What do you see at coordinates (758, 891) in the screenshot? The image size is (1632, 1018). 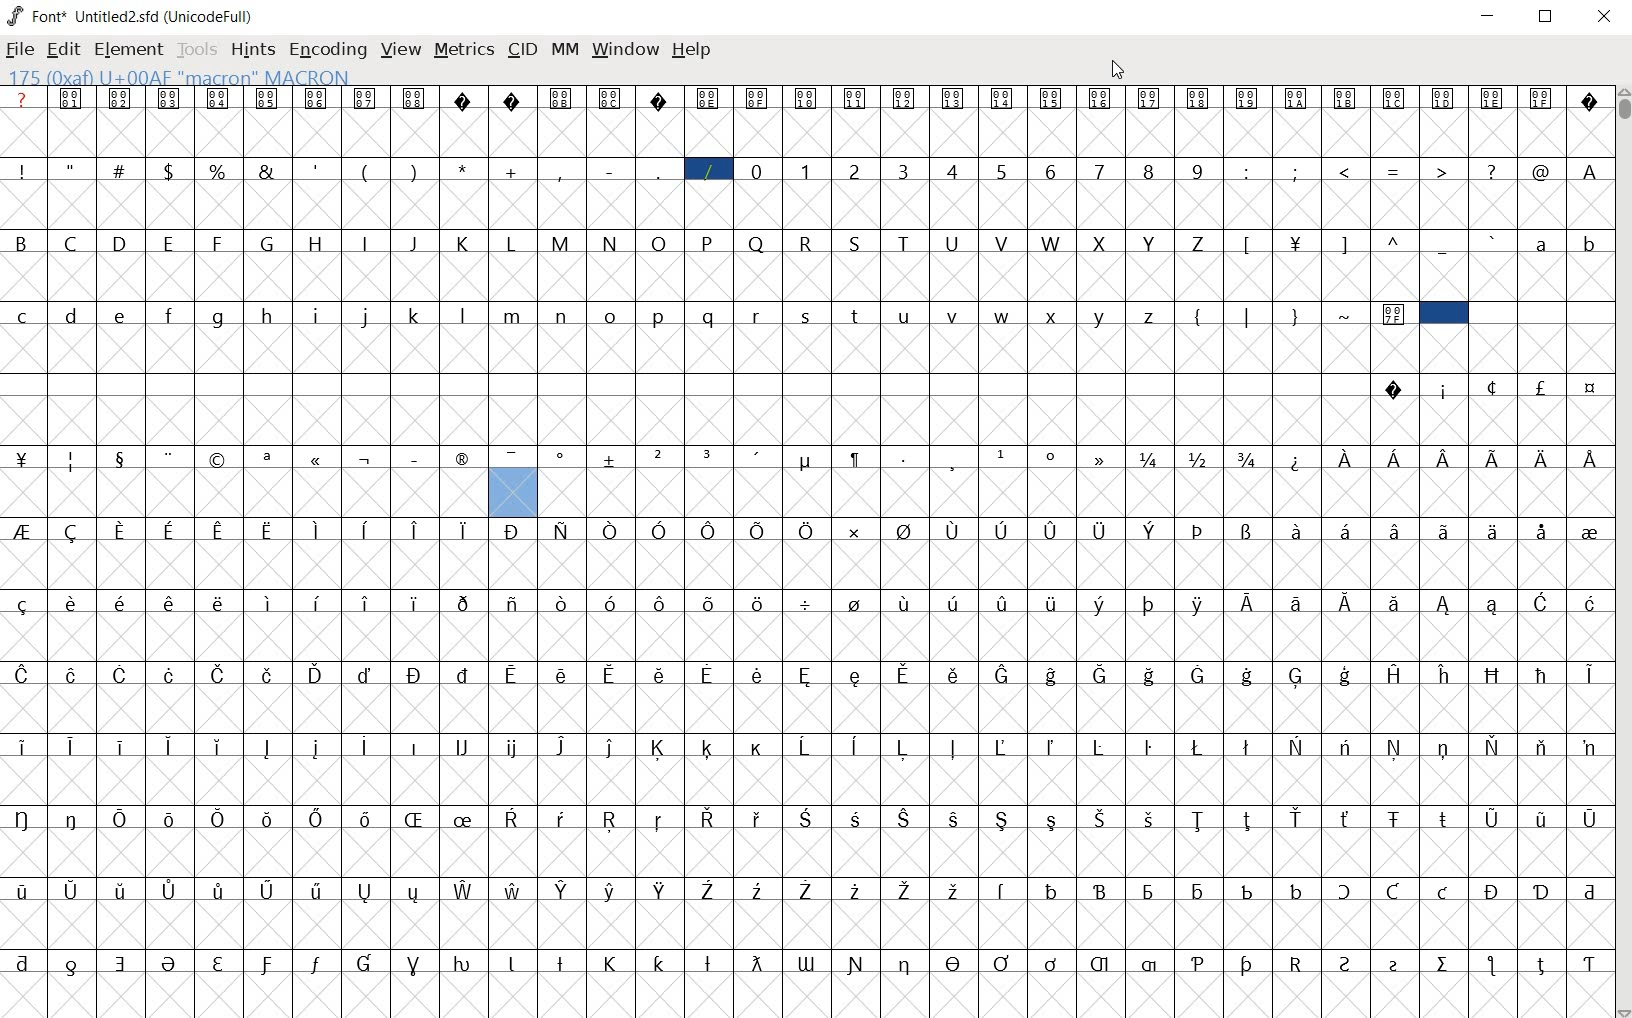 I see `Symbol` at bounding box center [758, 891].